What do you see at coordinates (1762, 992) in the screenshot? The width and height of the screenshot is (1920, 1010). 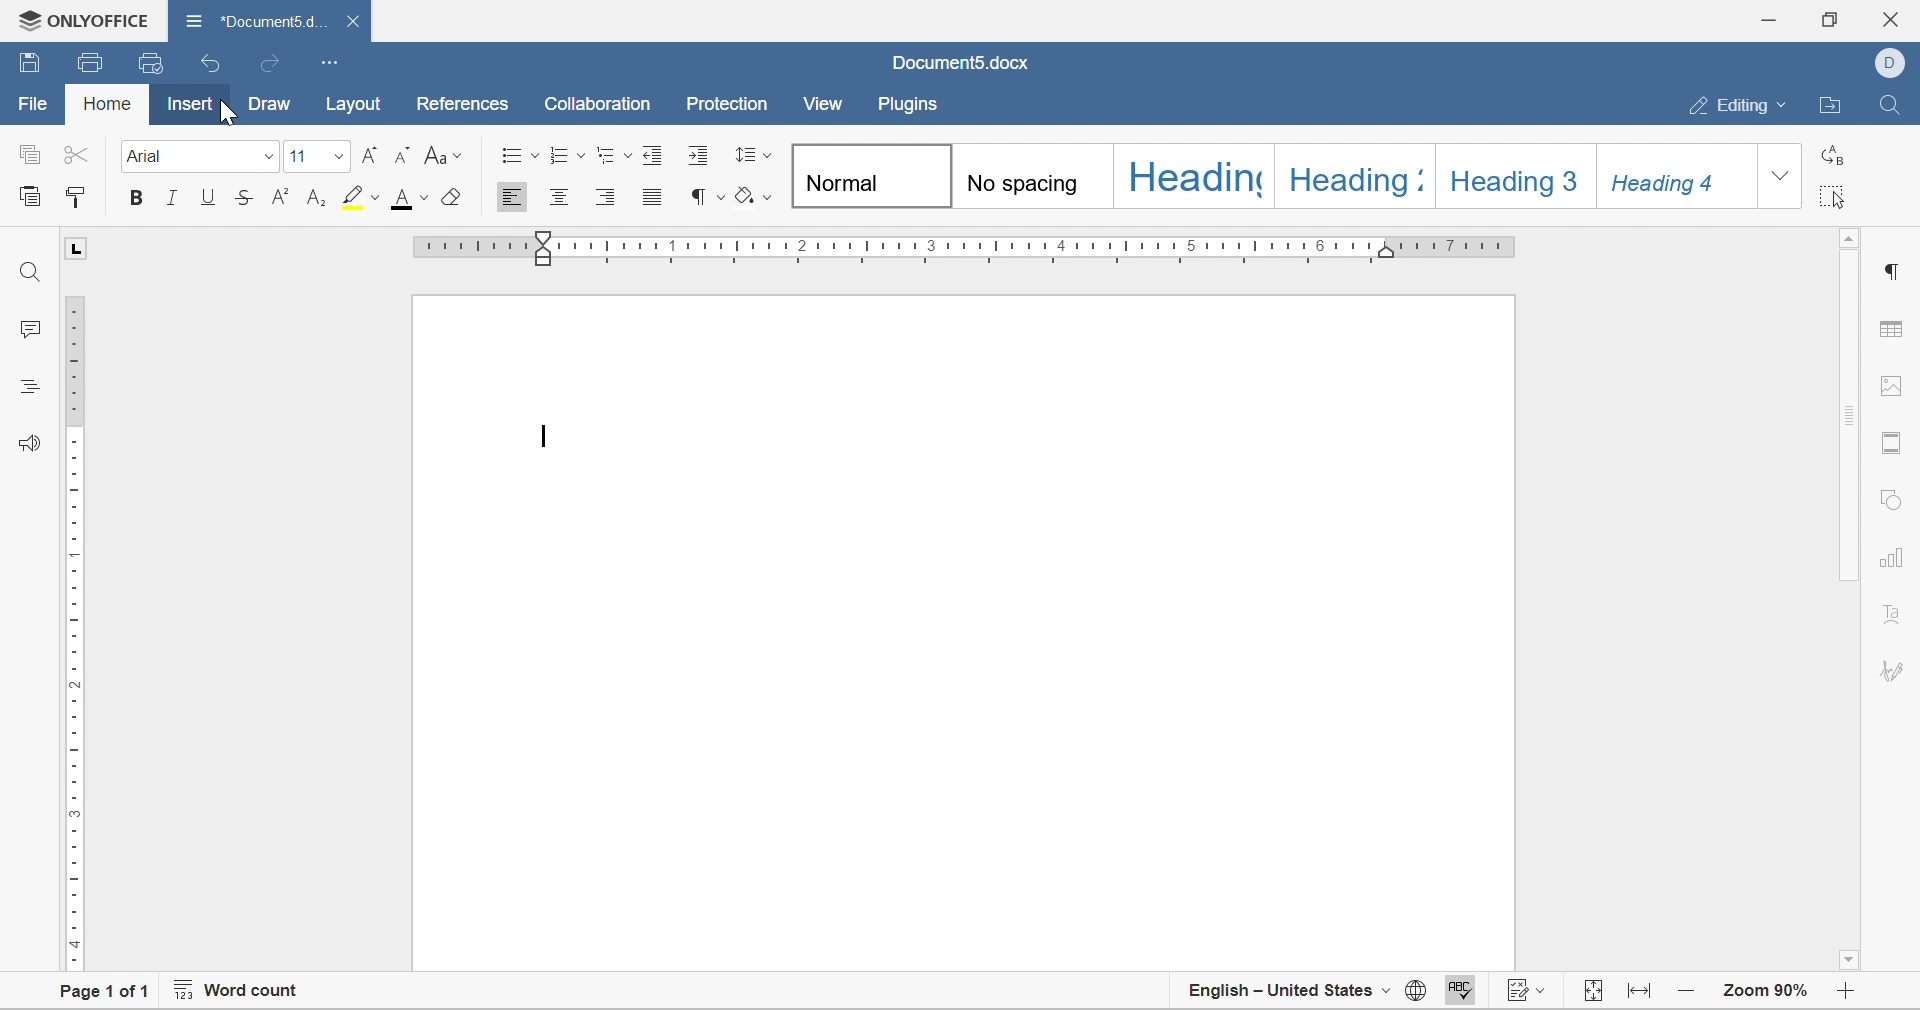 I see `zoom 90%` at bounding box center [1762, 992].